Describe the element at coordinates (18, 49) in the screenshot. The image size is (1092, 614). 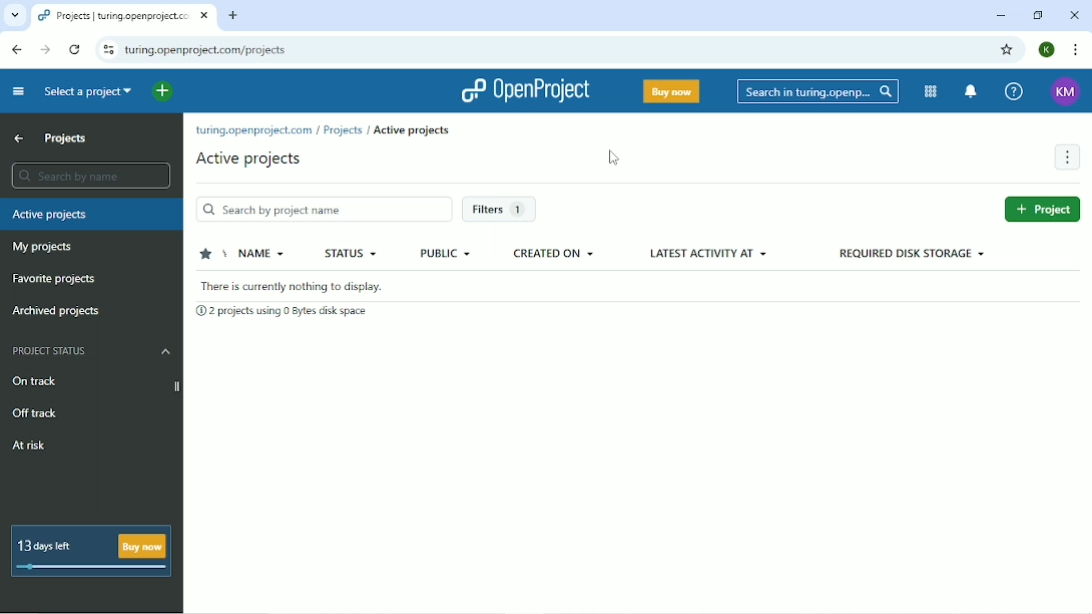
I see `Back` at that location.